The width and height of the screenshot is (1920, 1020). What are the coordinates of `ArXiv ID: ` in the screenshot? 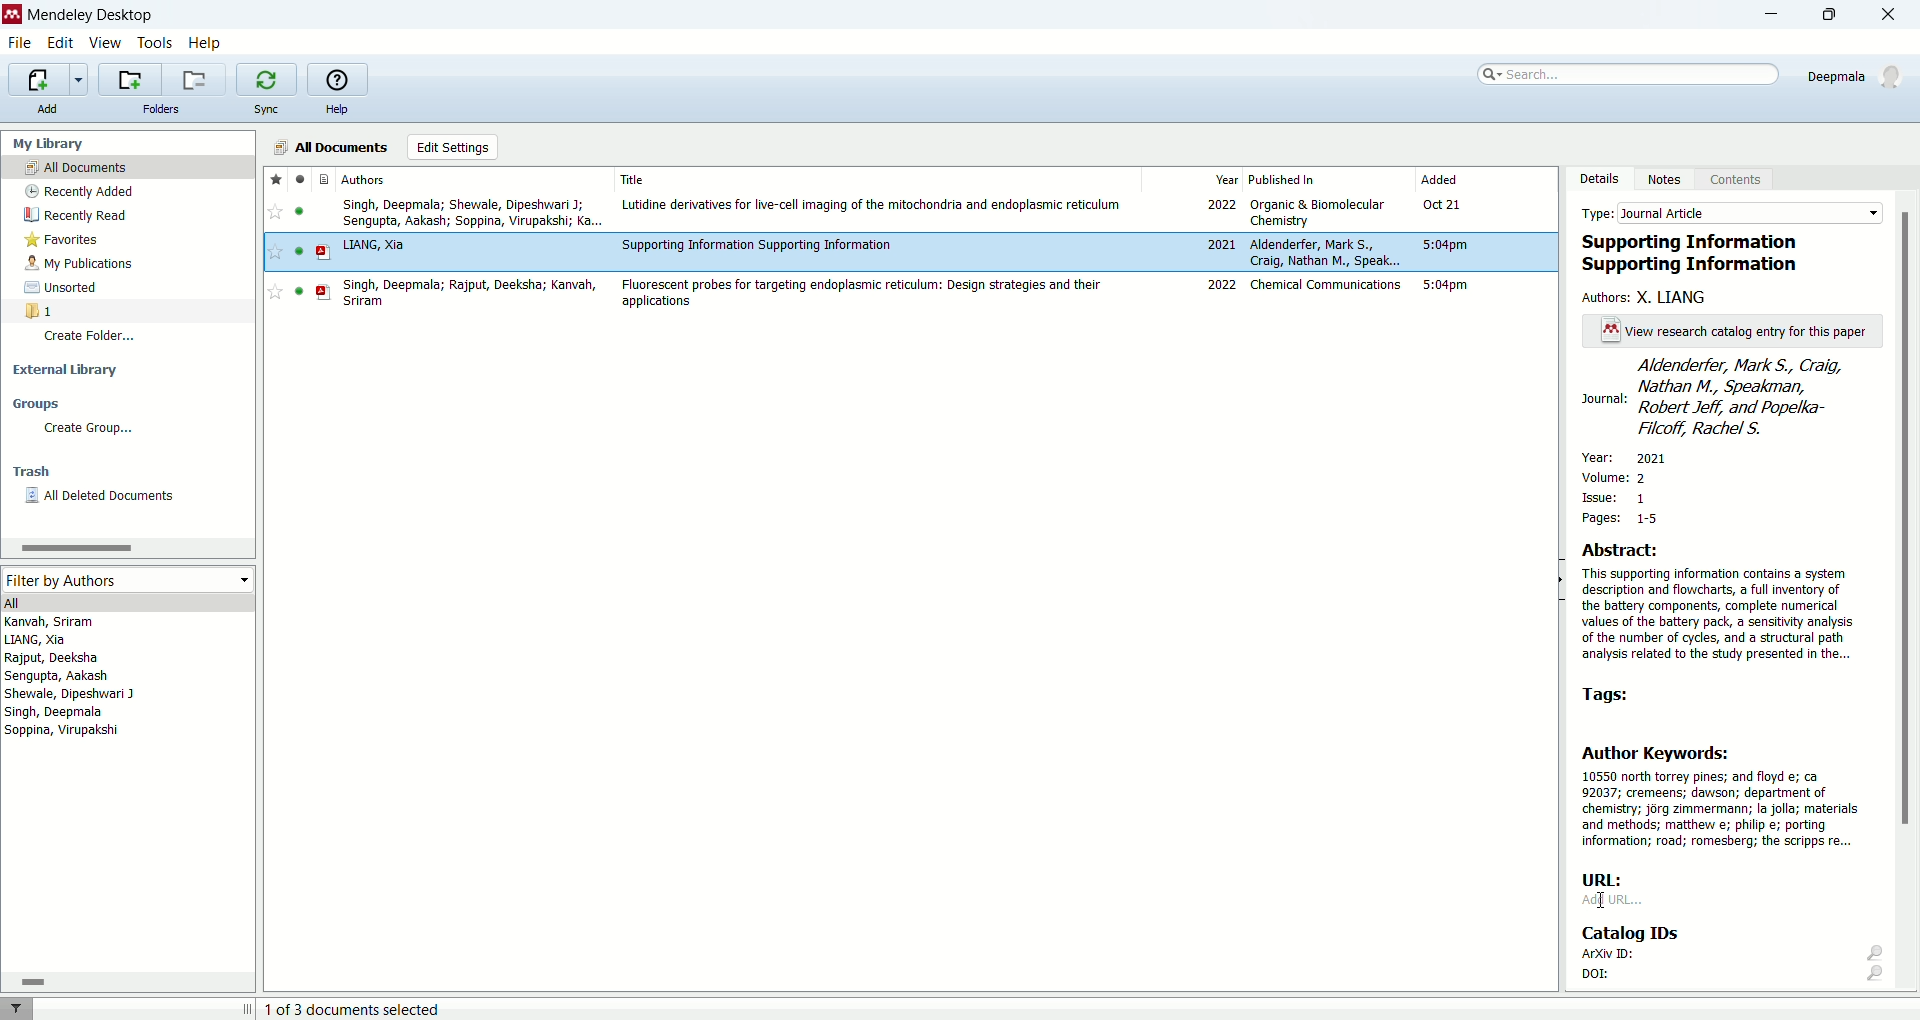 It's located at (1730, 956).